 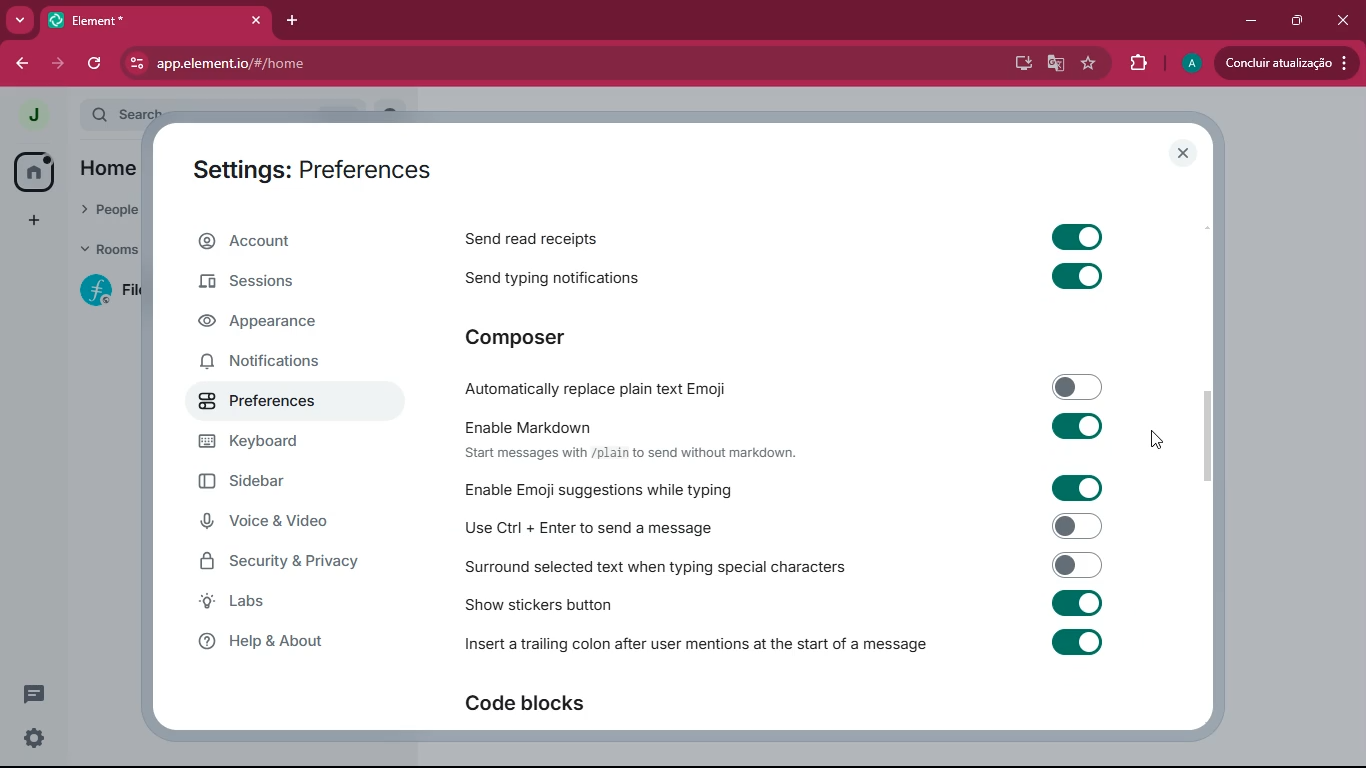 I want to click on refresh, so click(x=99, y=64).